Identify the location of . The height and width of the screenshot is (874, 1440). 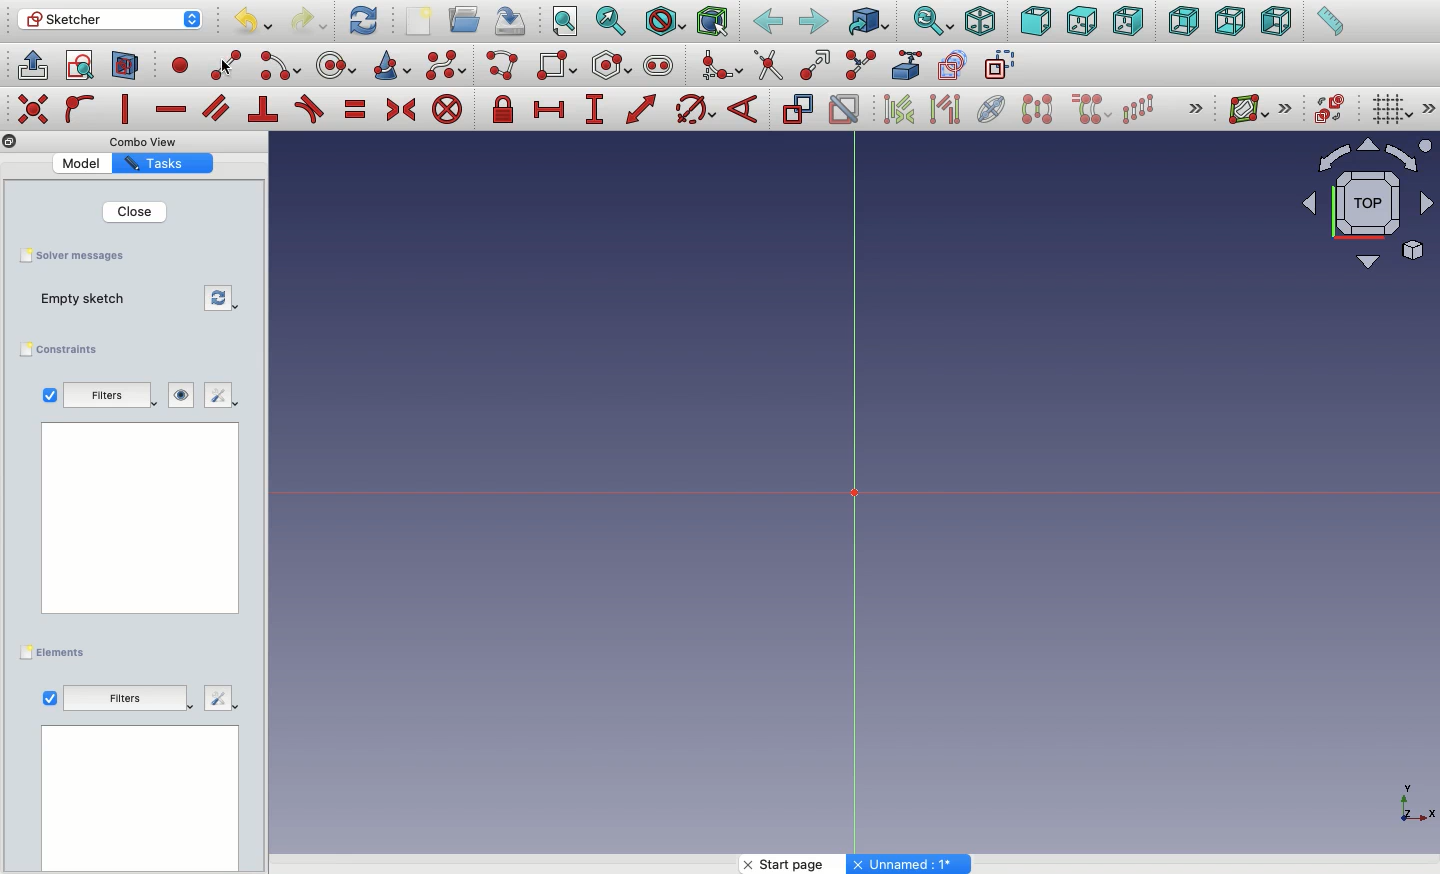
(1358, 212).